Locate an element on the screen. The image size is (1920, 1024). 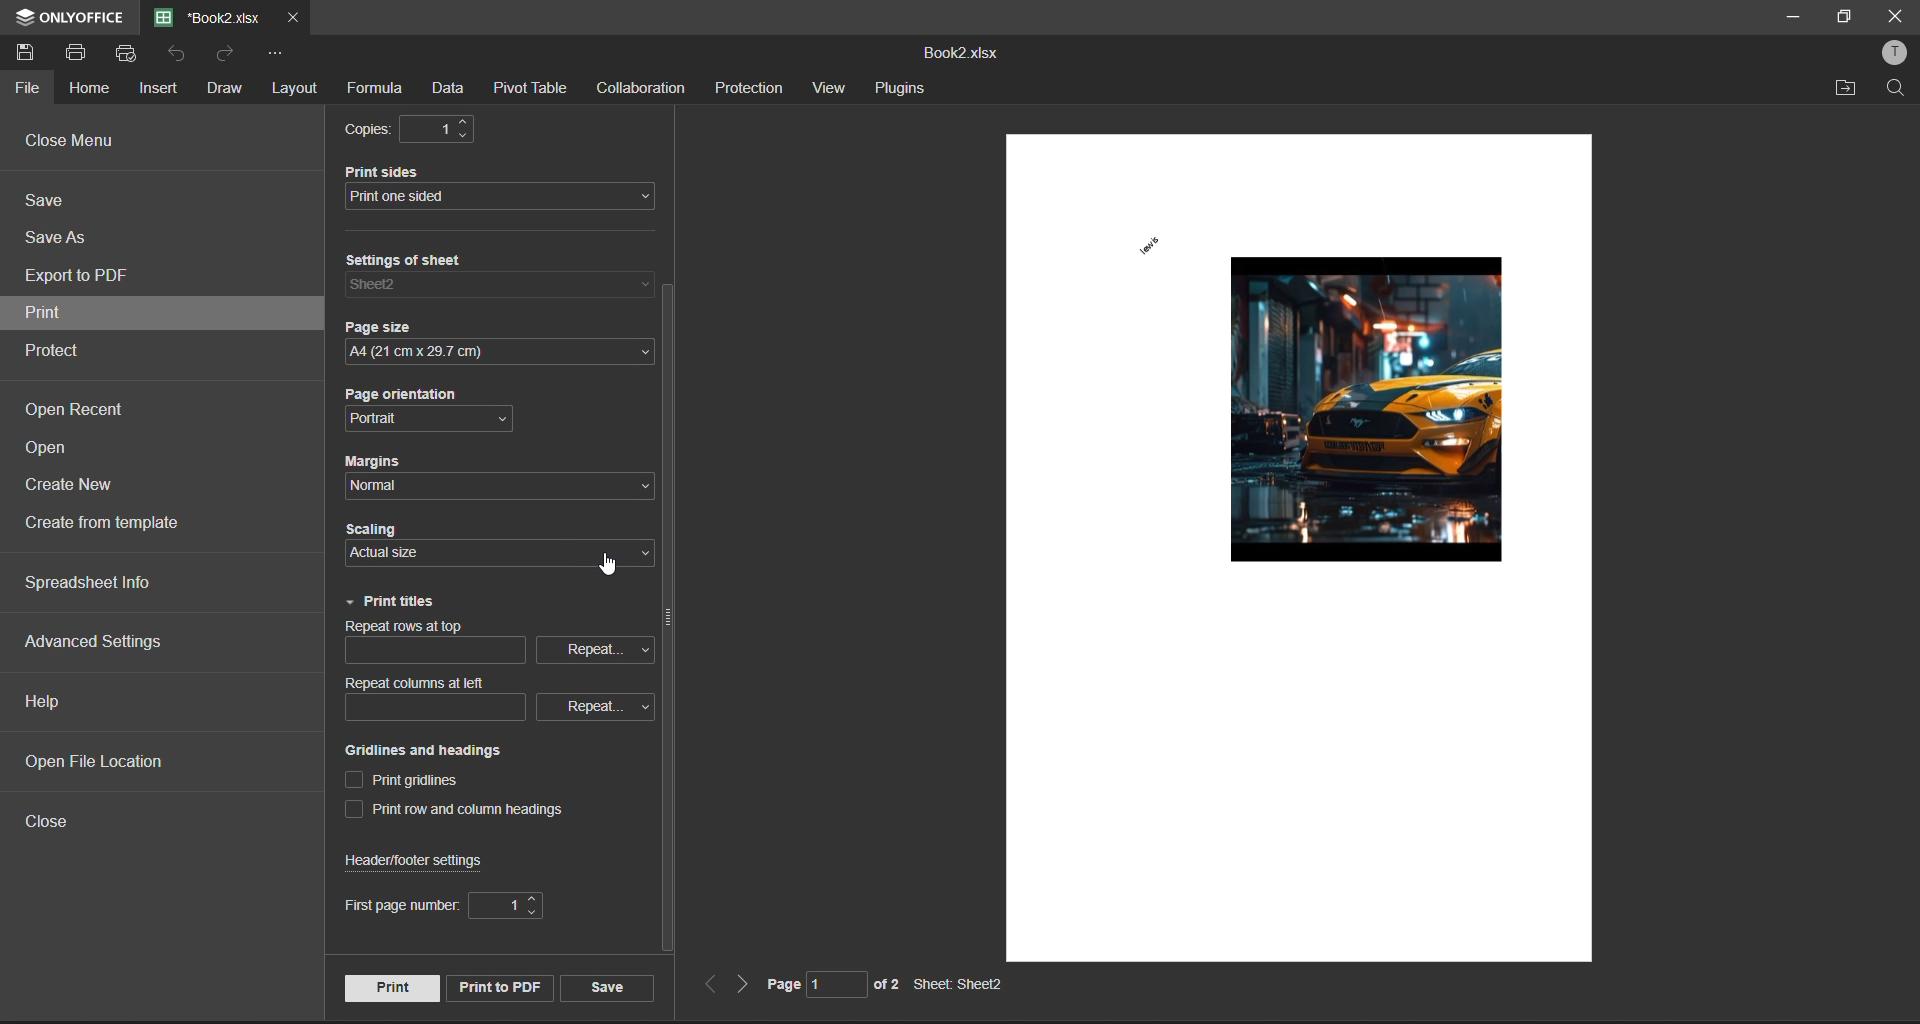
collaboration is located at coordinates (641, 89).